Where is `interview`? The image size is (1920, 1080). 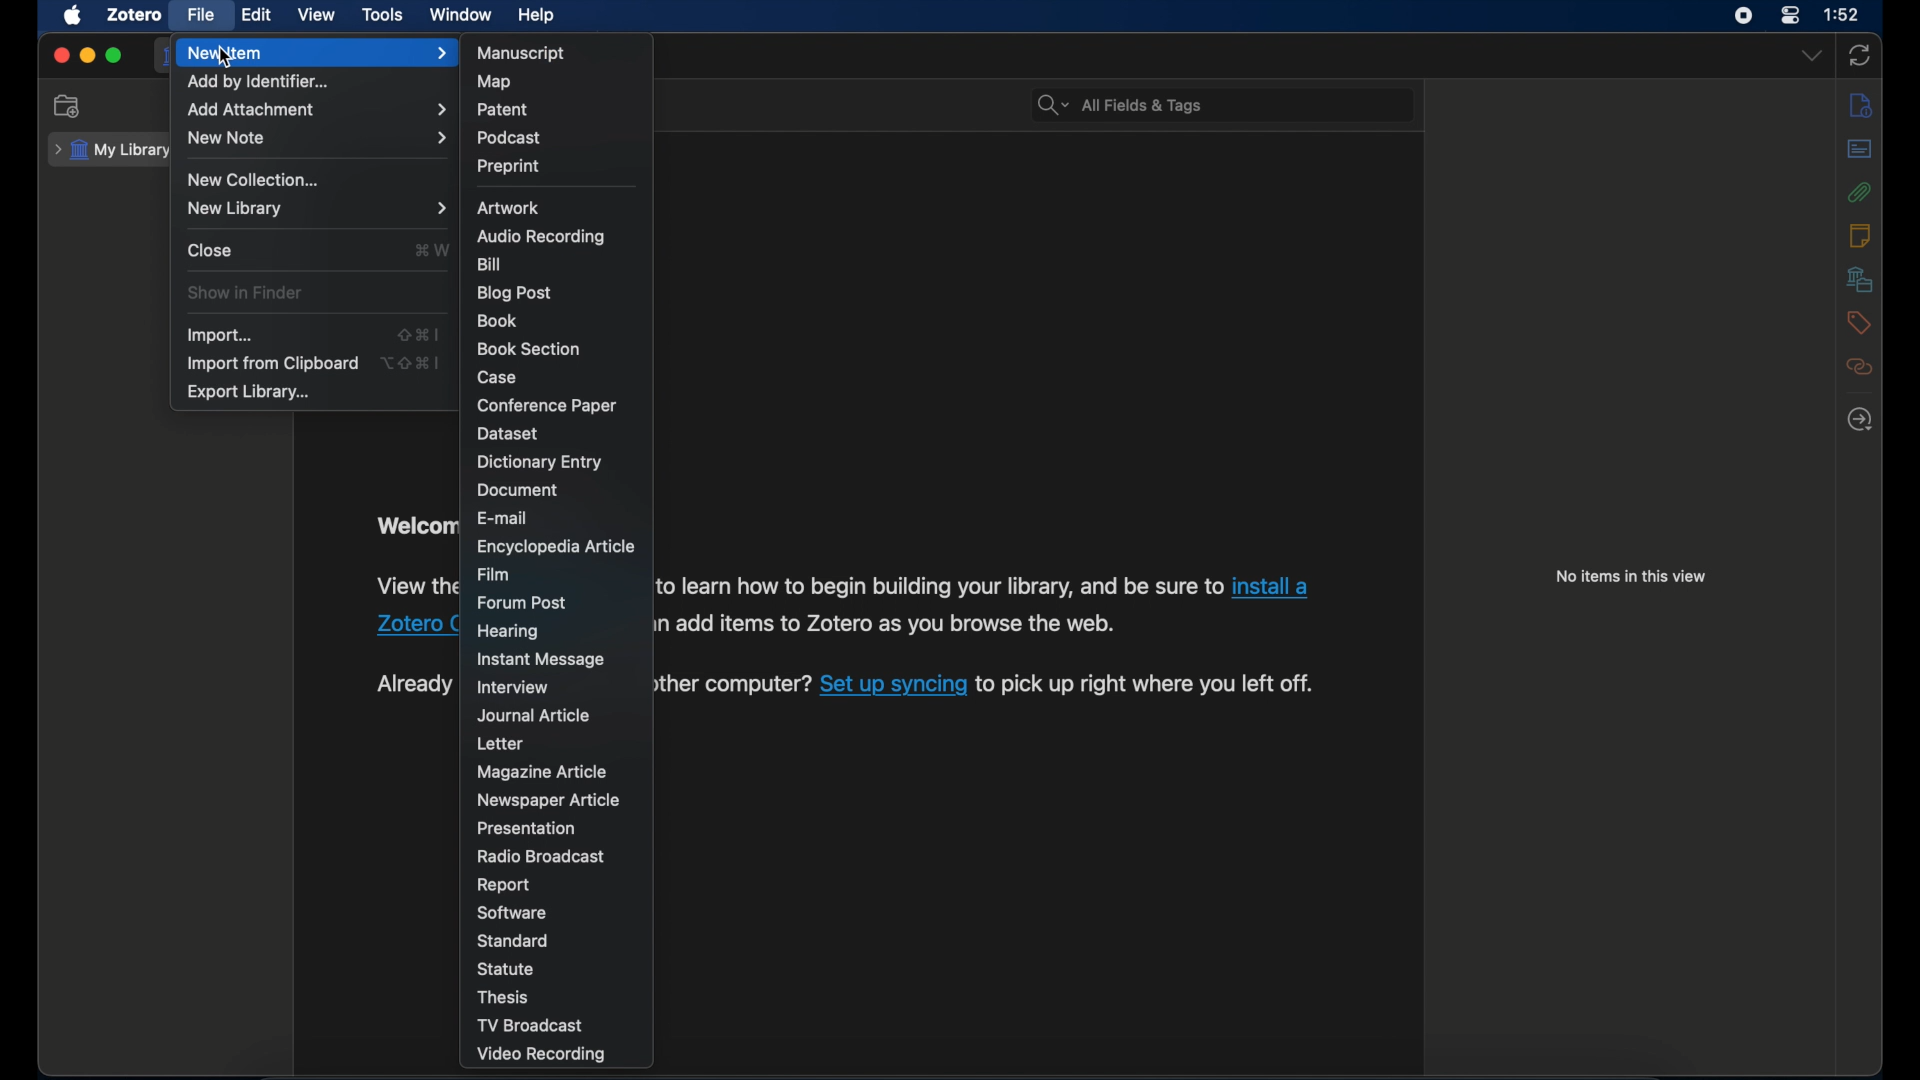
interview is located at coordinates (515, 688).